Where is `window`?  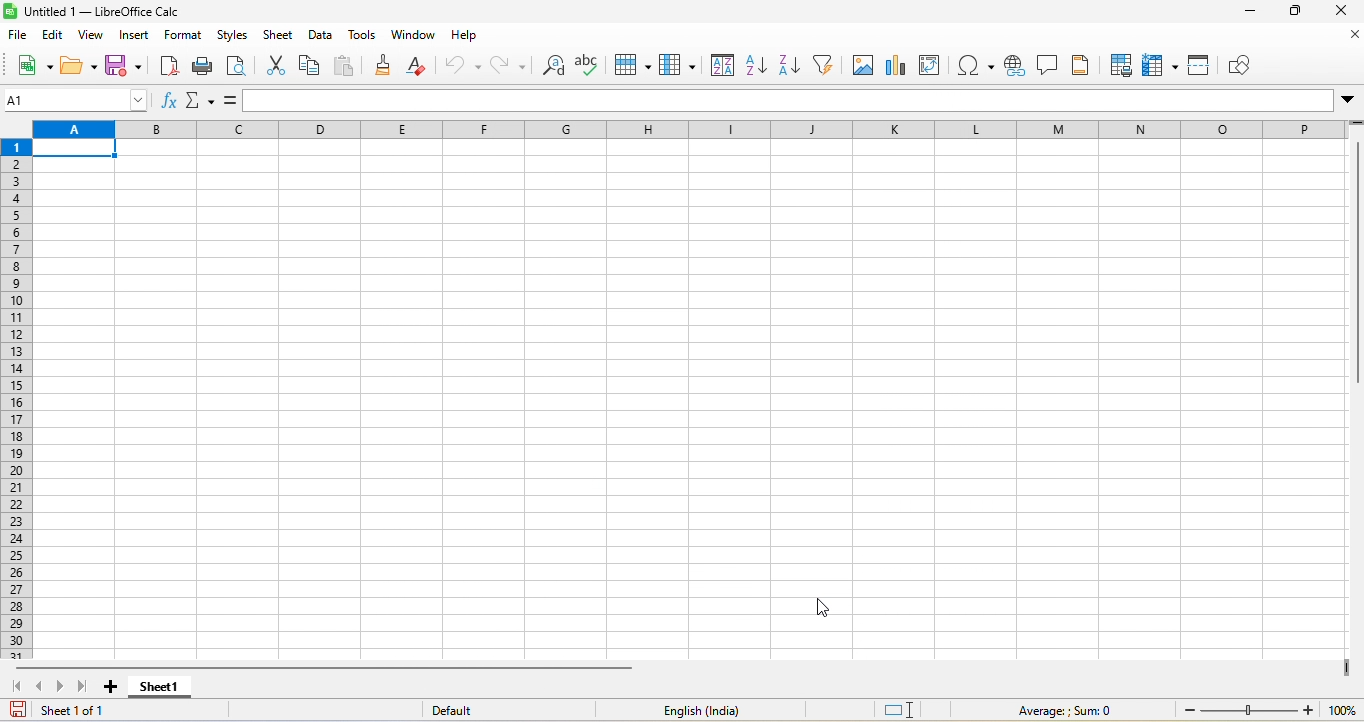 window is located at coordinates (410, 38).